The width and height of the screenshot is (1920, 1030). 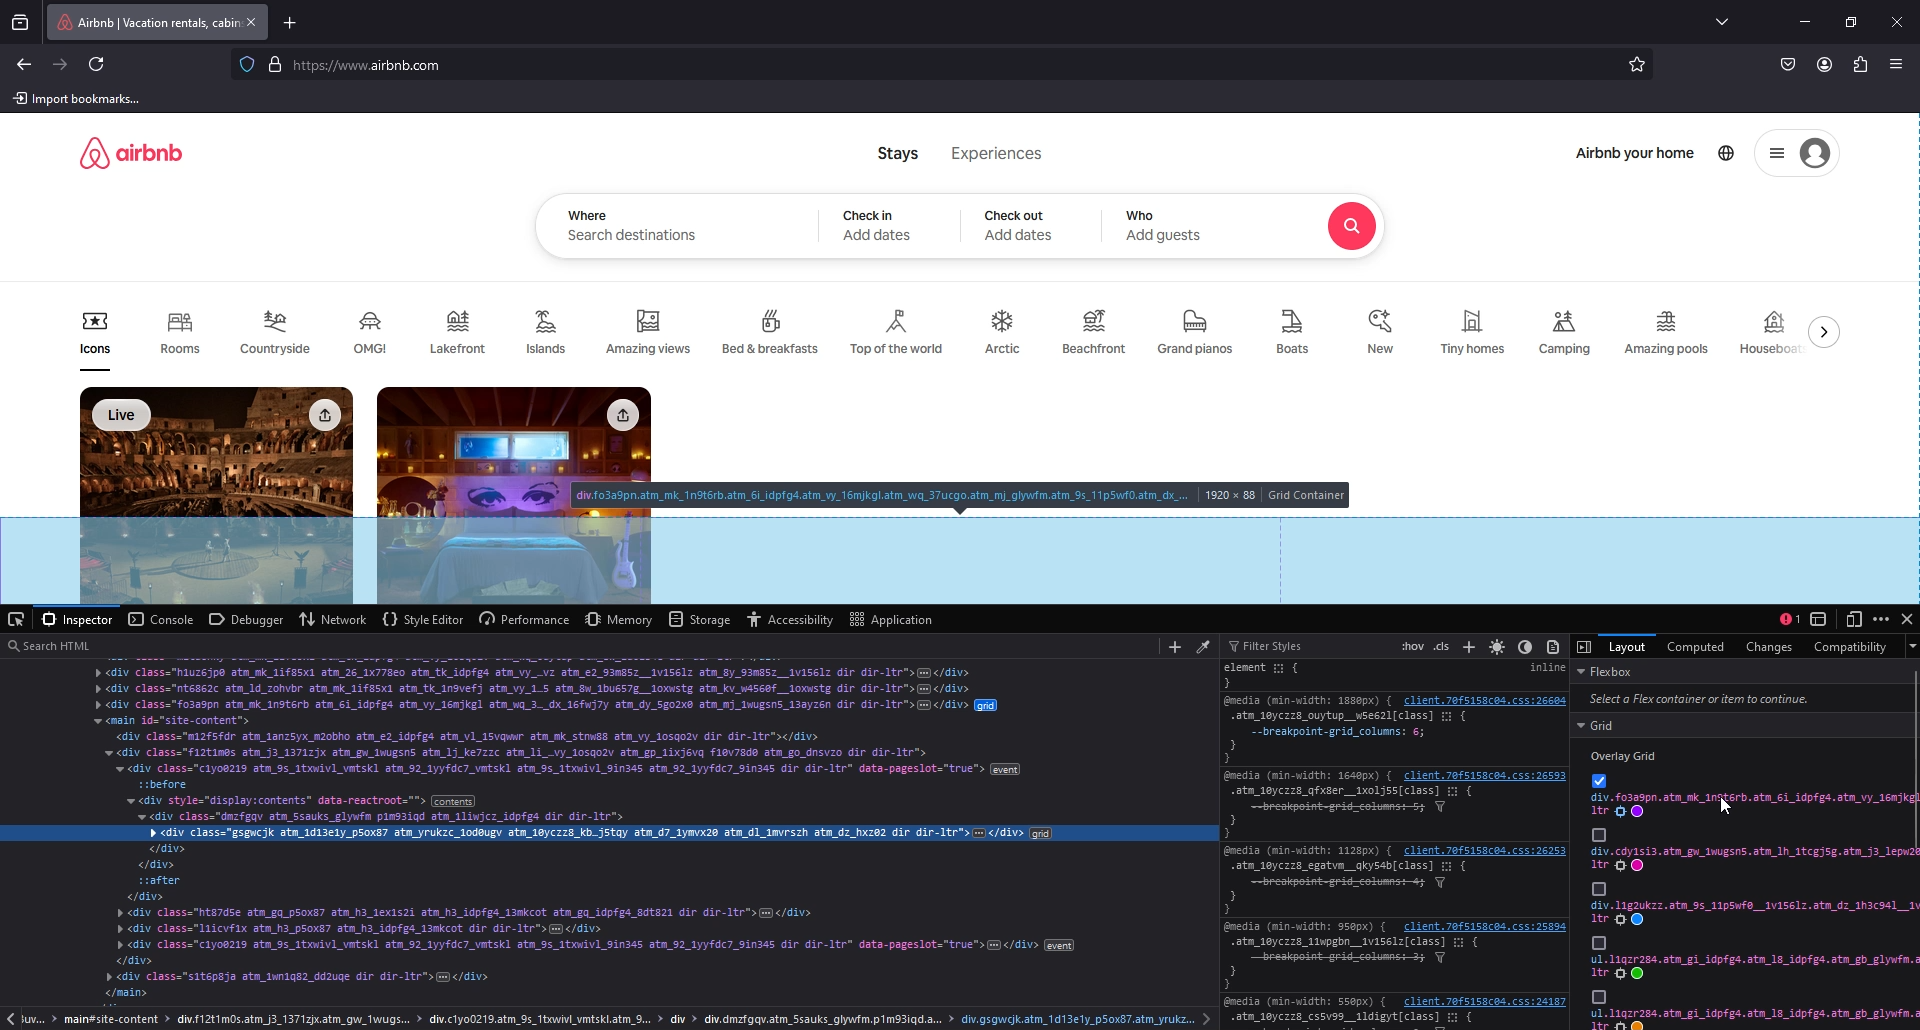 What do you see at coordinates (1908, 228) in the screenshot?
I see `scroll bar` at bounding box center [1908, 228].